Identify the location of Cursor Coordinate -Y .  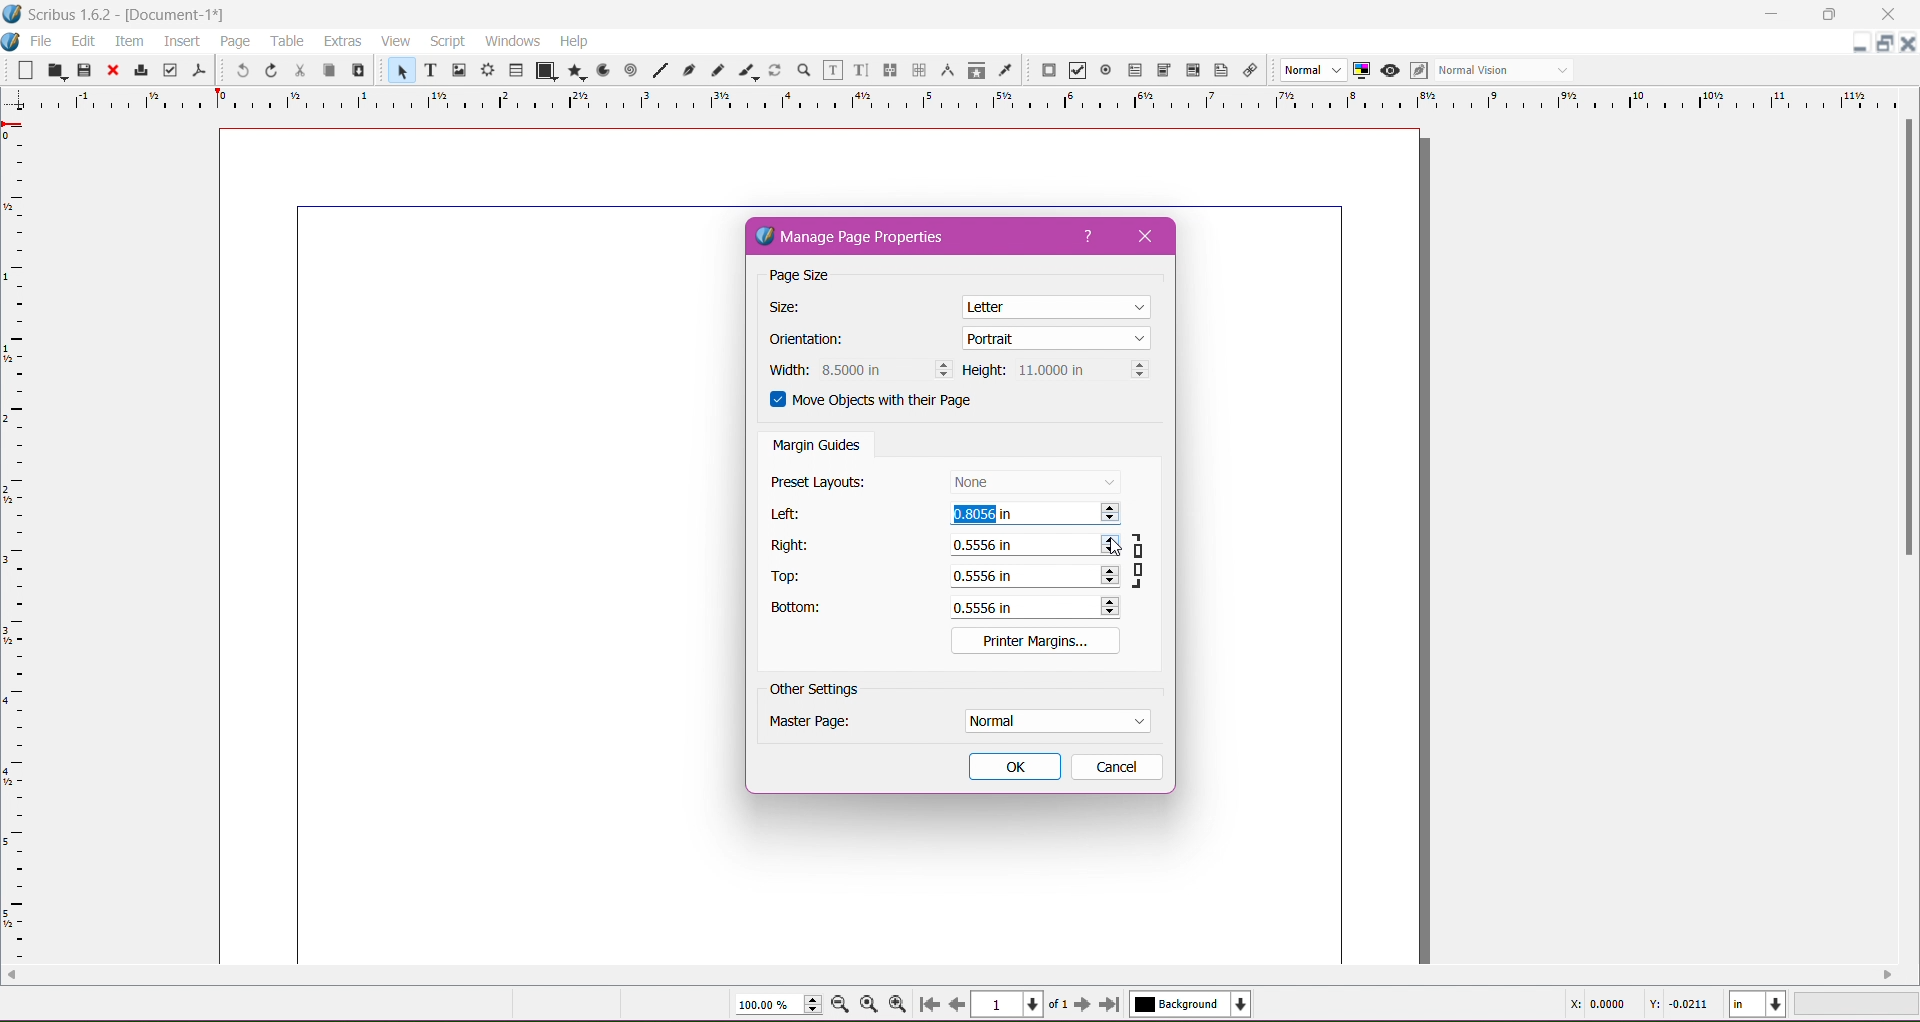
(1676, 1006).